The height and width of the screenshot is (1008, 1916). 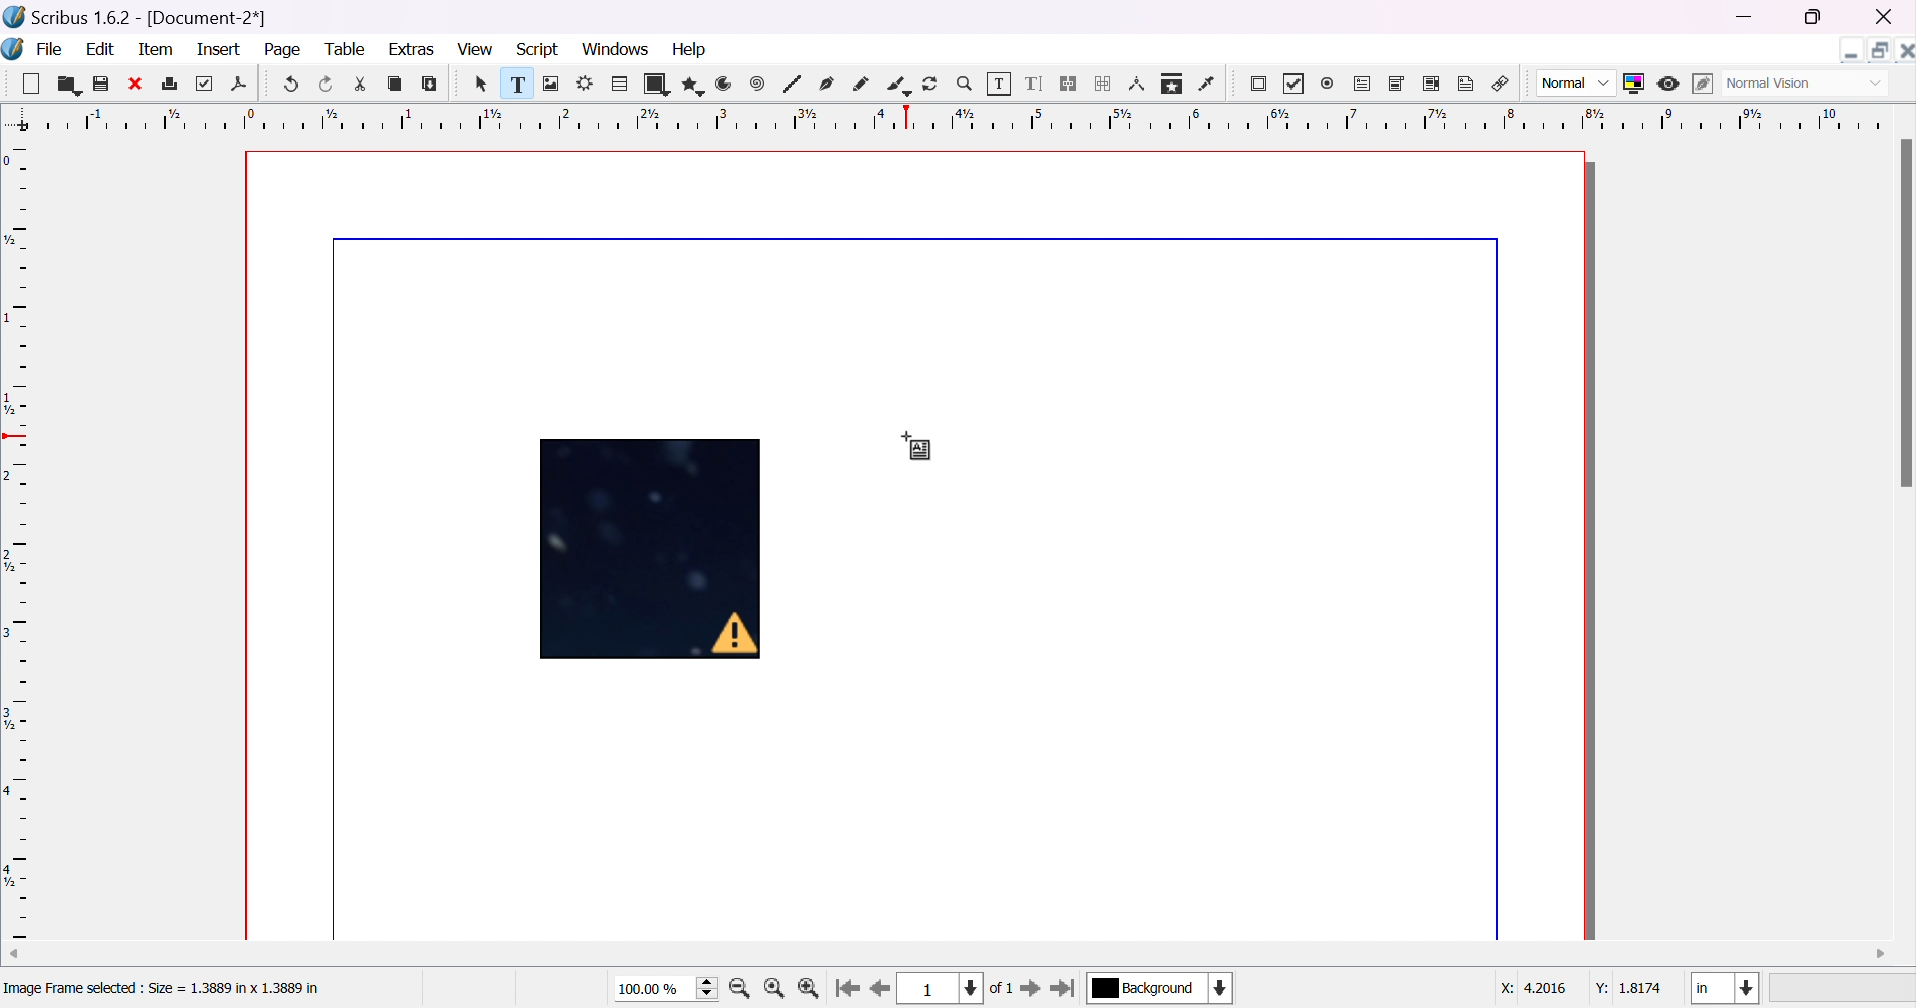 What do you see at coordinates (1363, 84) in the screenshot?
I see `PDF text field` at bounding box center [1363, 84].